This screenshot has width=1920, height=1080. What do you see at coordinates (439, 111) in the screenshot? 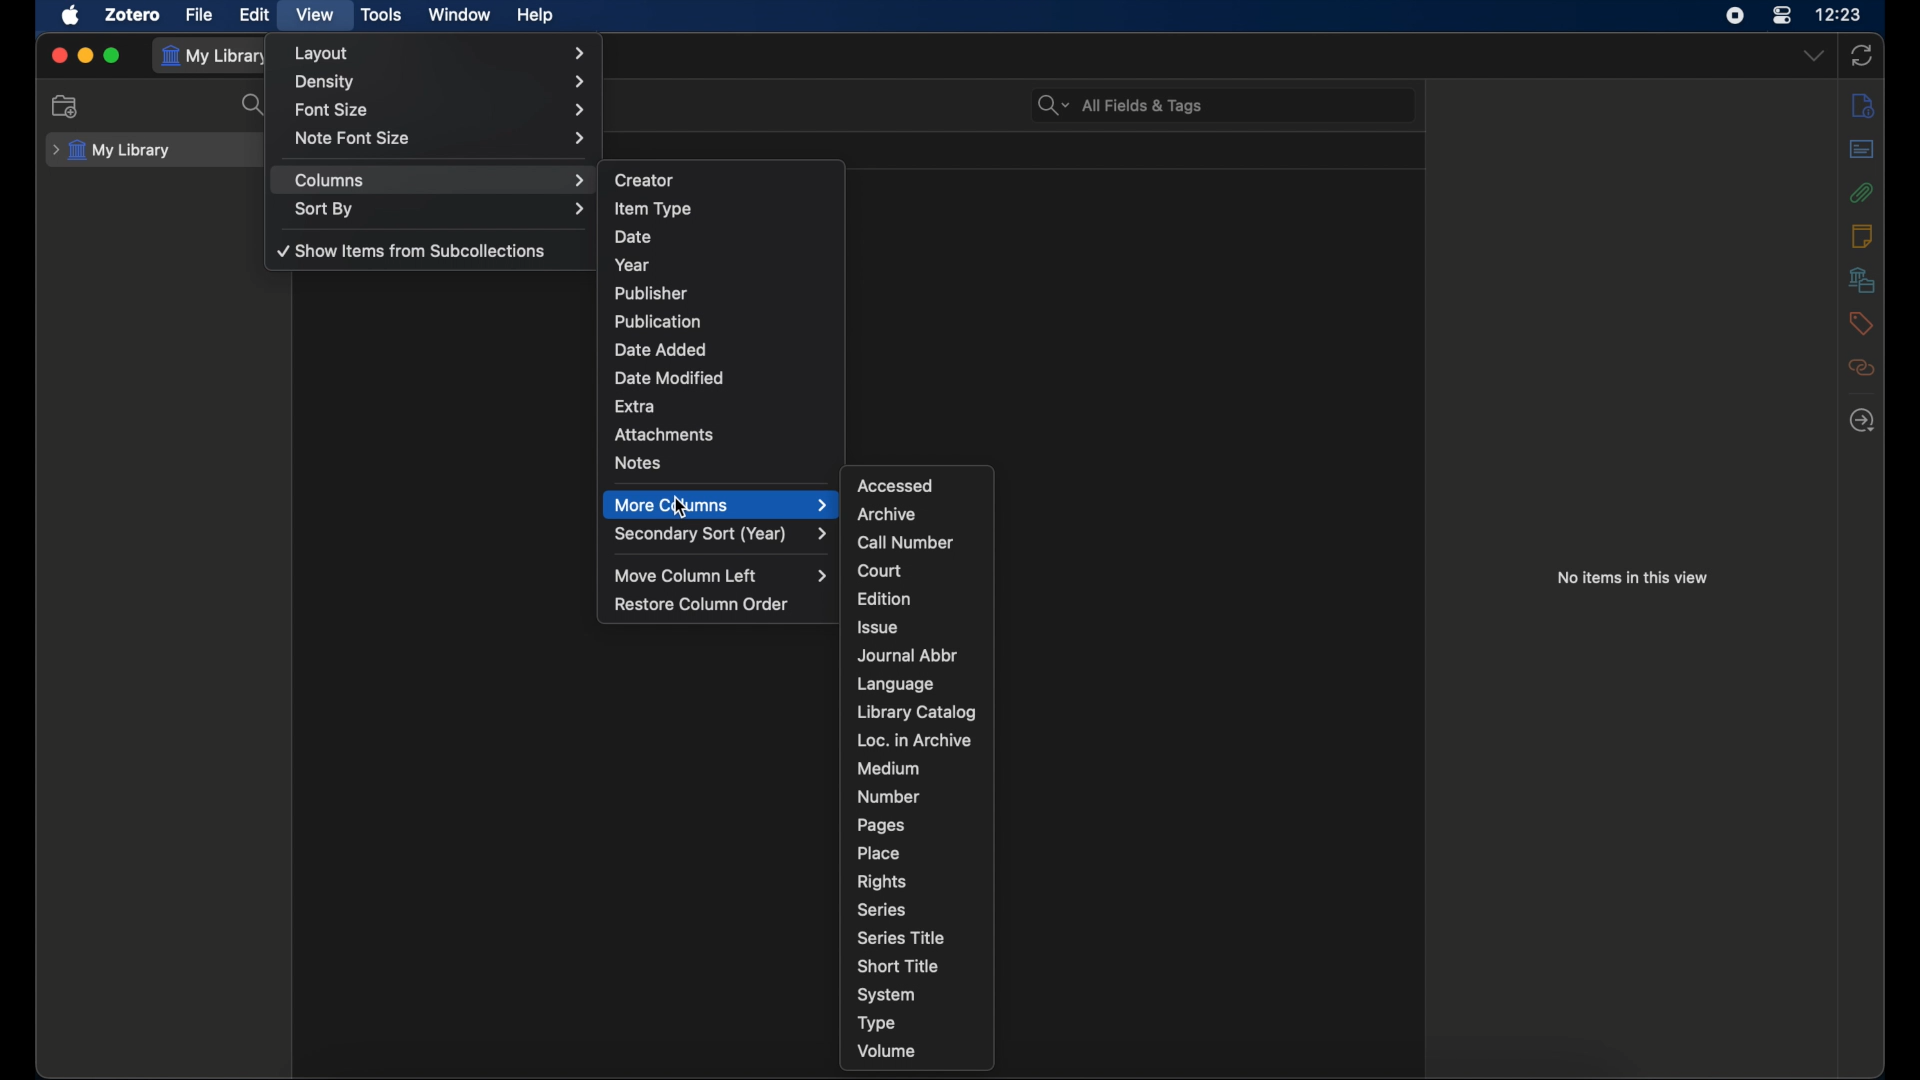
I see `font size` at bounding box center [439, 111].